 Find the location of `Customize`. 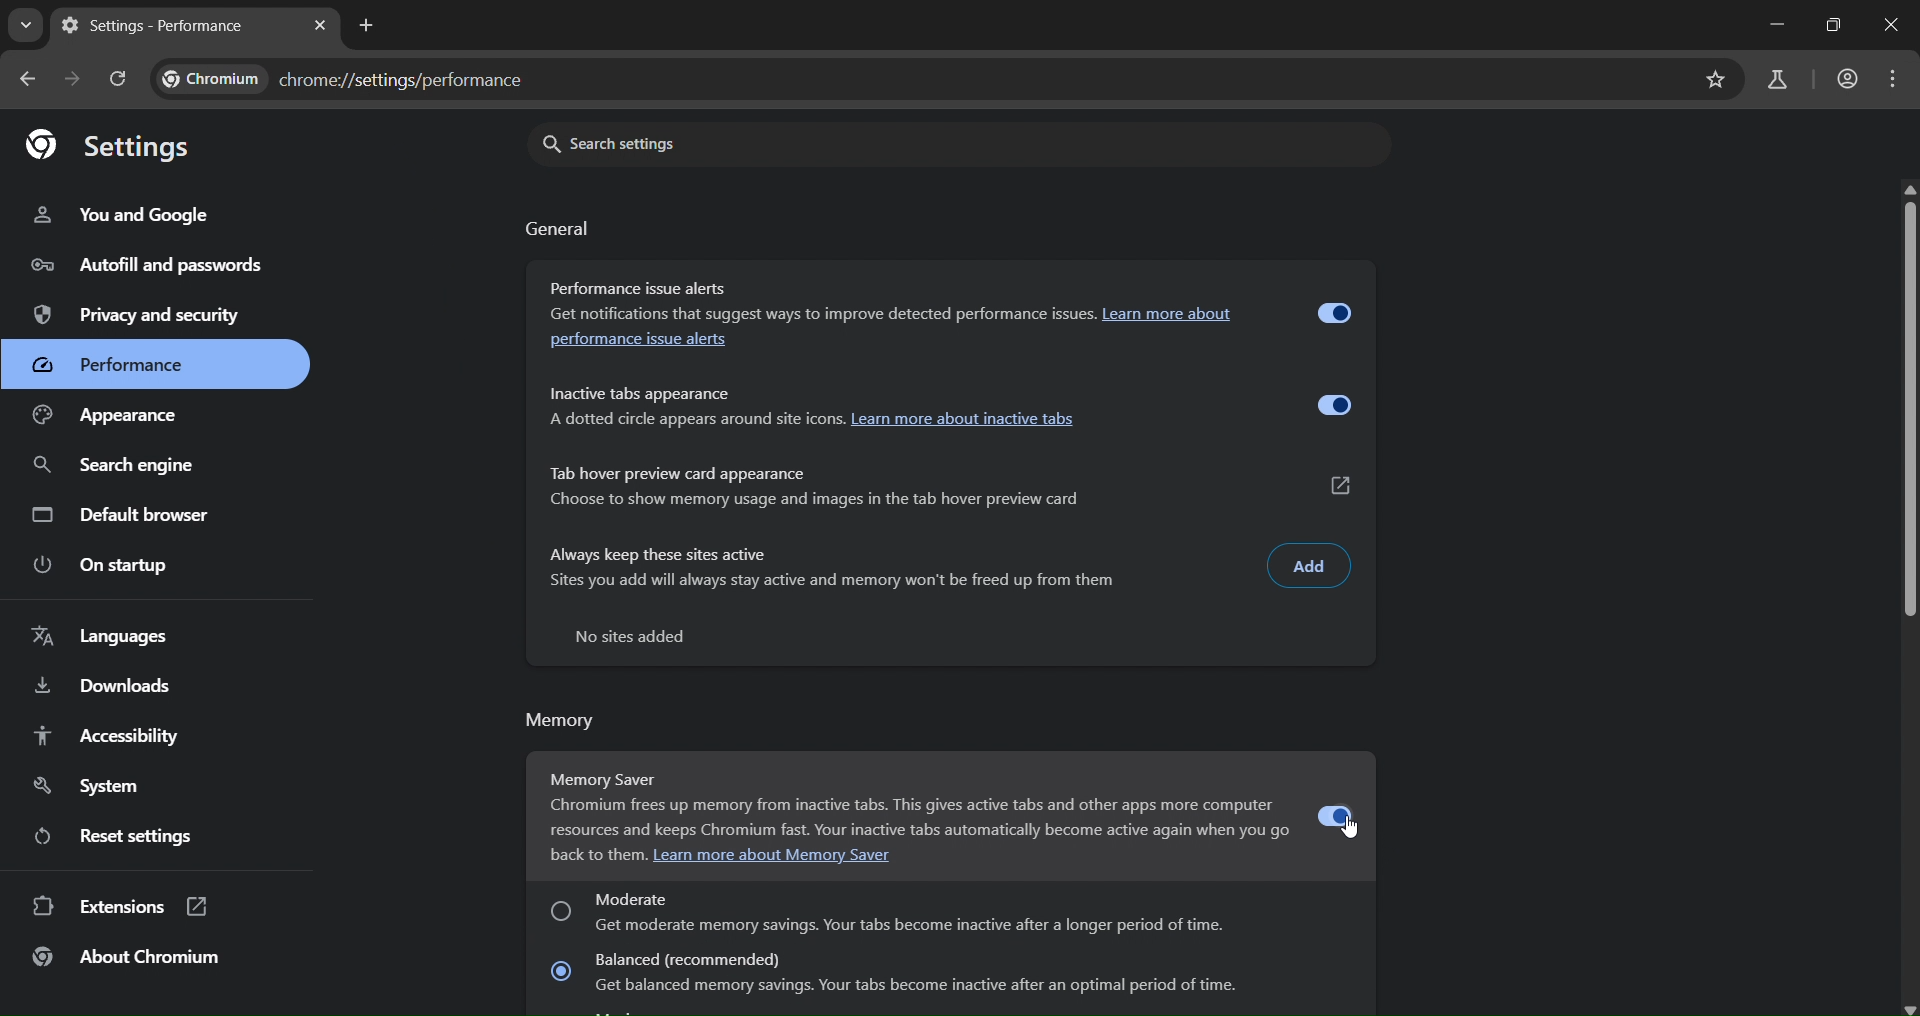

Customize is located at coordinates (1338, 487).